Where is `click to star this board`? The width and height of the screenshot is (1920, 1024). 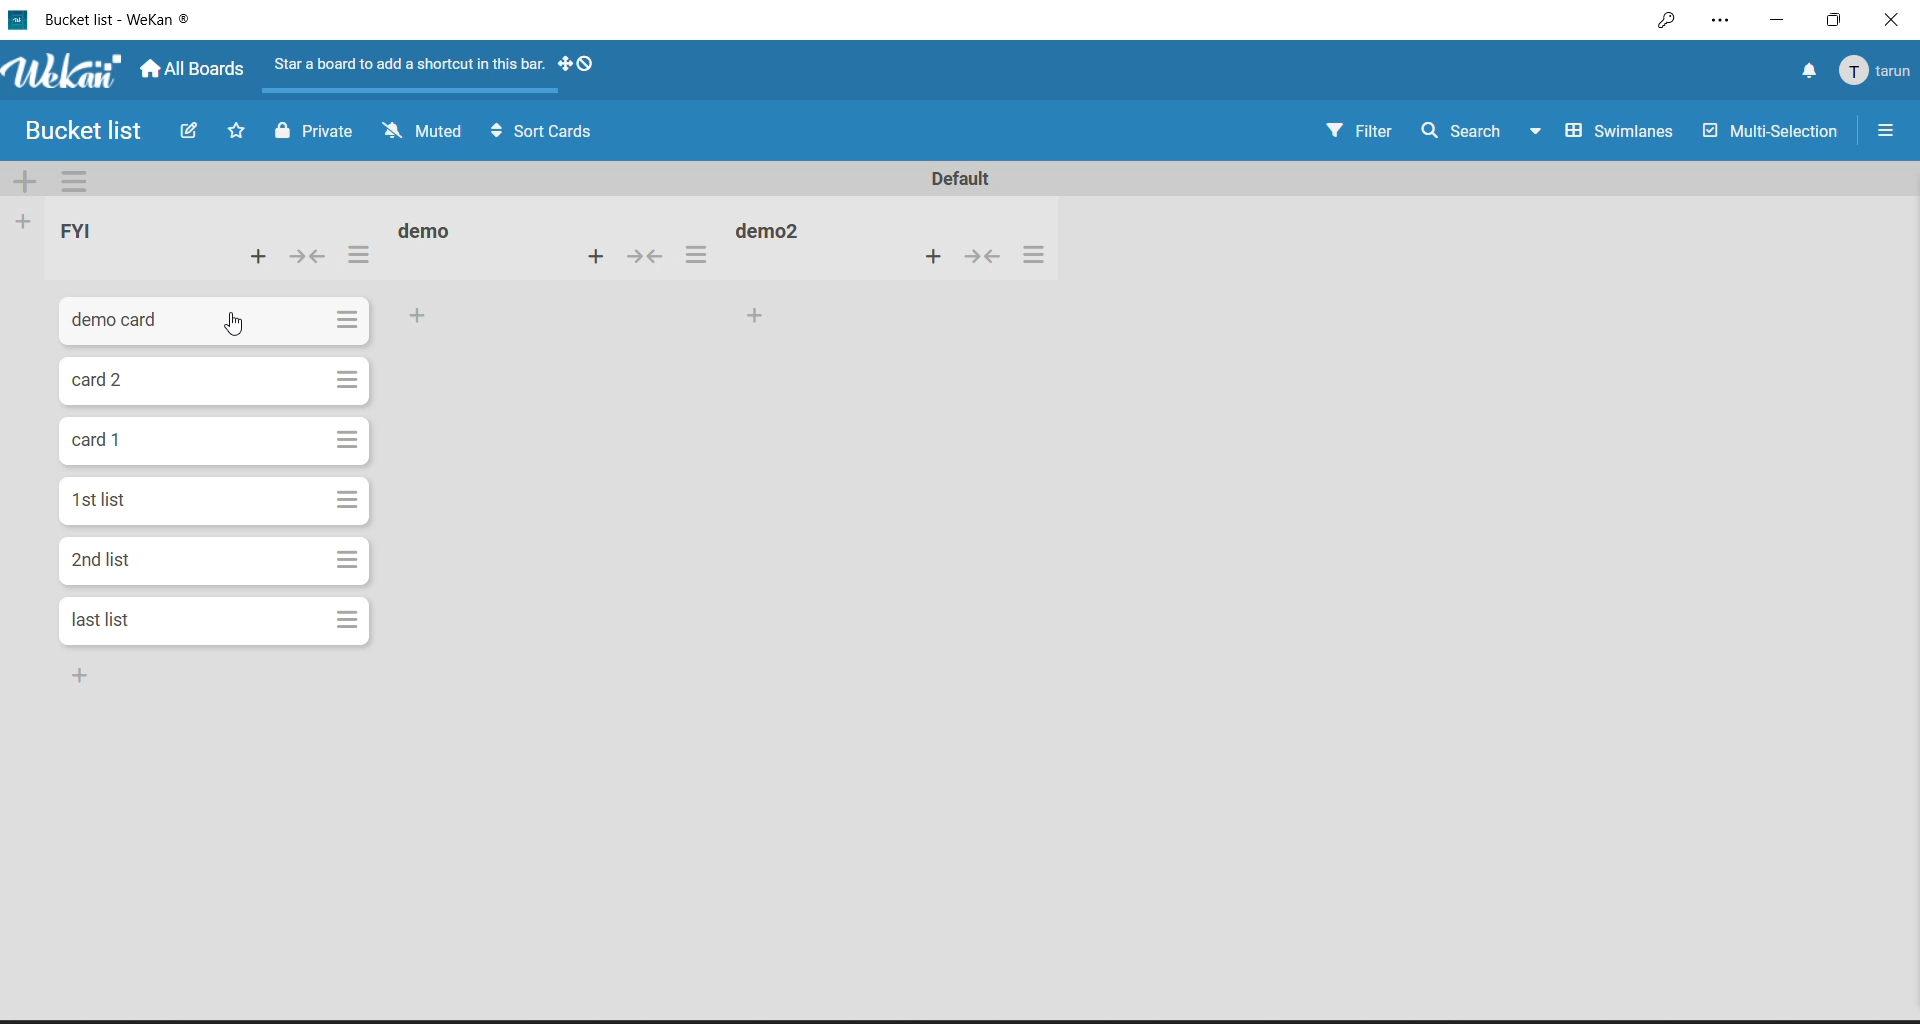
click to star this board is located at coordinates (236, 129).